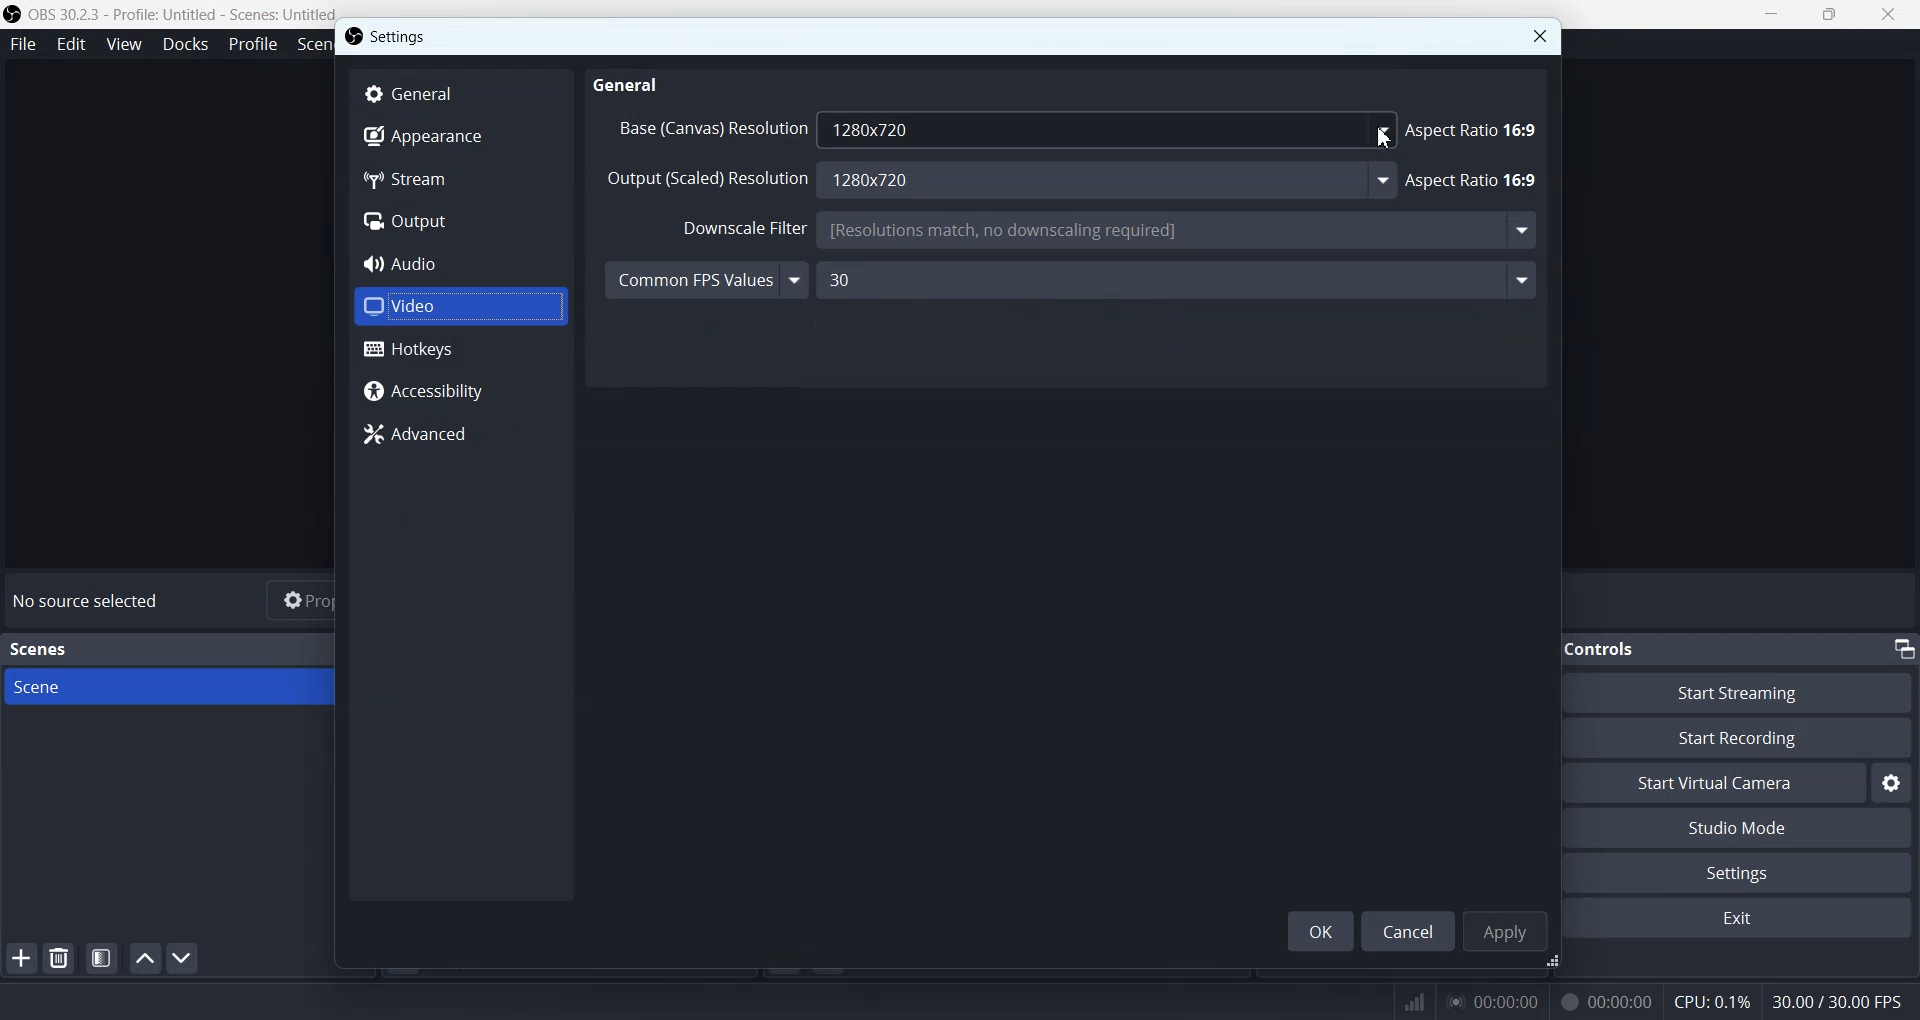 This screenshot has height=1020, width=1920. Describe the element at coordinates (1904, 648) in the screenshot. I see `Minimize` at that location.